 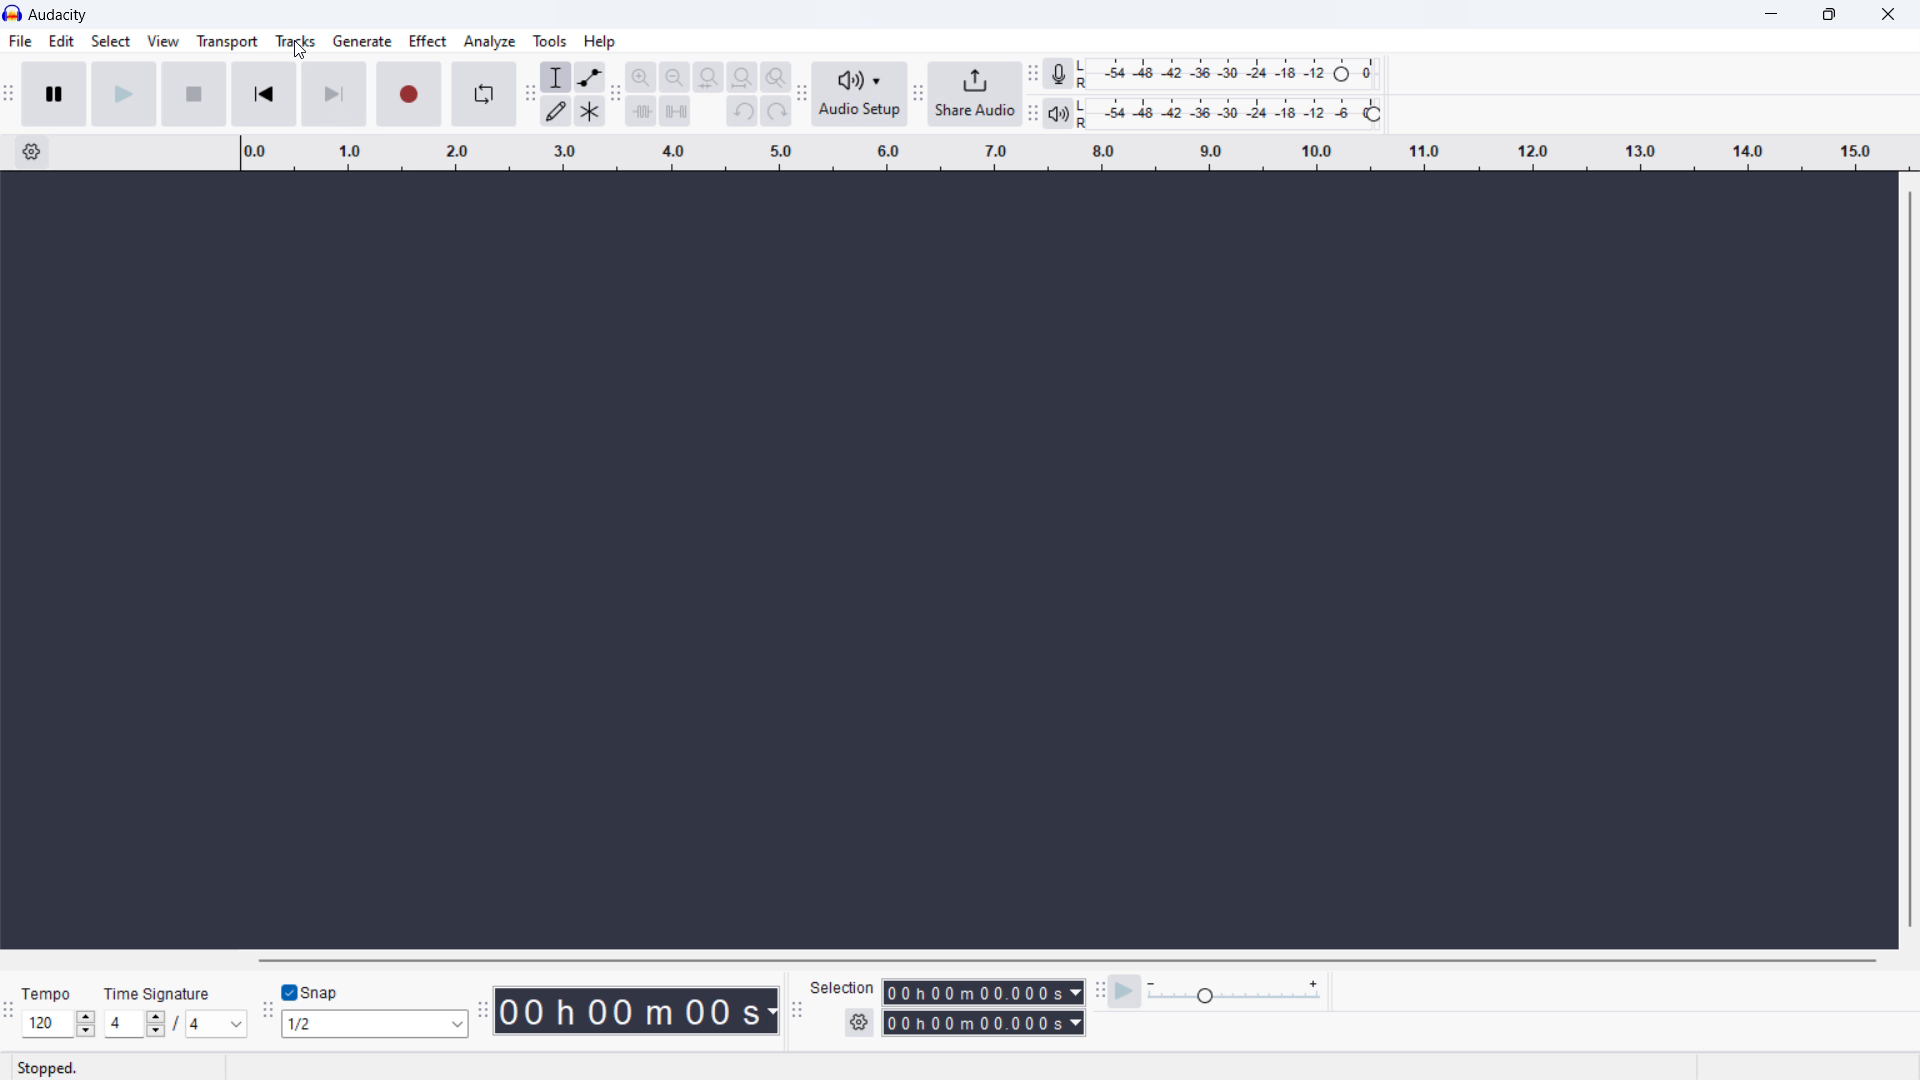 What do you see at coordinates (776, 77) in the screenshot?
I see `toggle zoom` at bounding box center [776, 77].